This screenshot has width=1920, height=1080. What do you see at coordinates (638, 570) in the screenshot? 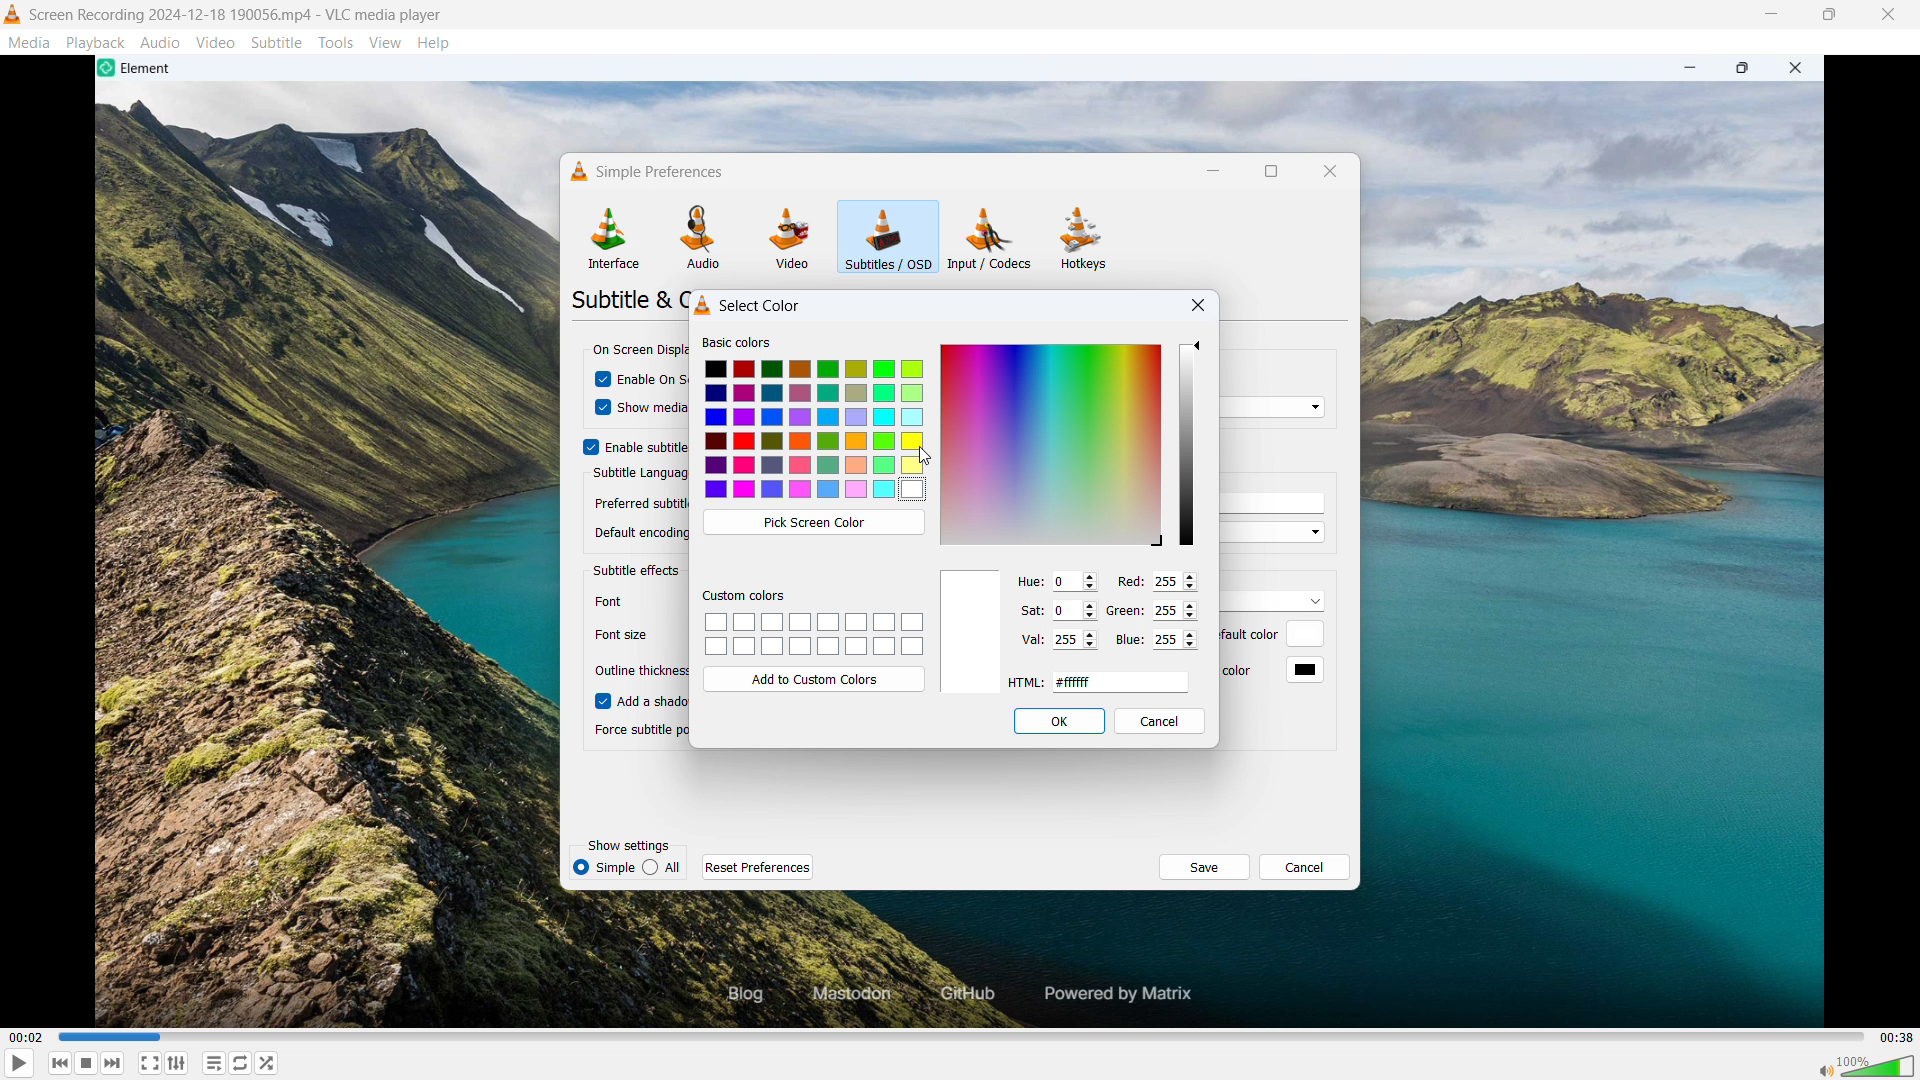
I see `Subtitle effects ` at bounding box center [638, 570].